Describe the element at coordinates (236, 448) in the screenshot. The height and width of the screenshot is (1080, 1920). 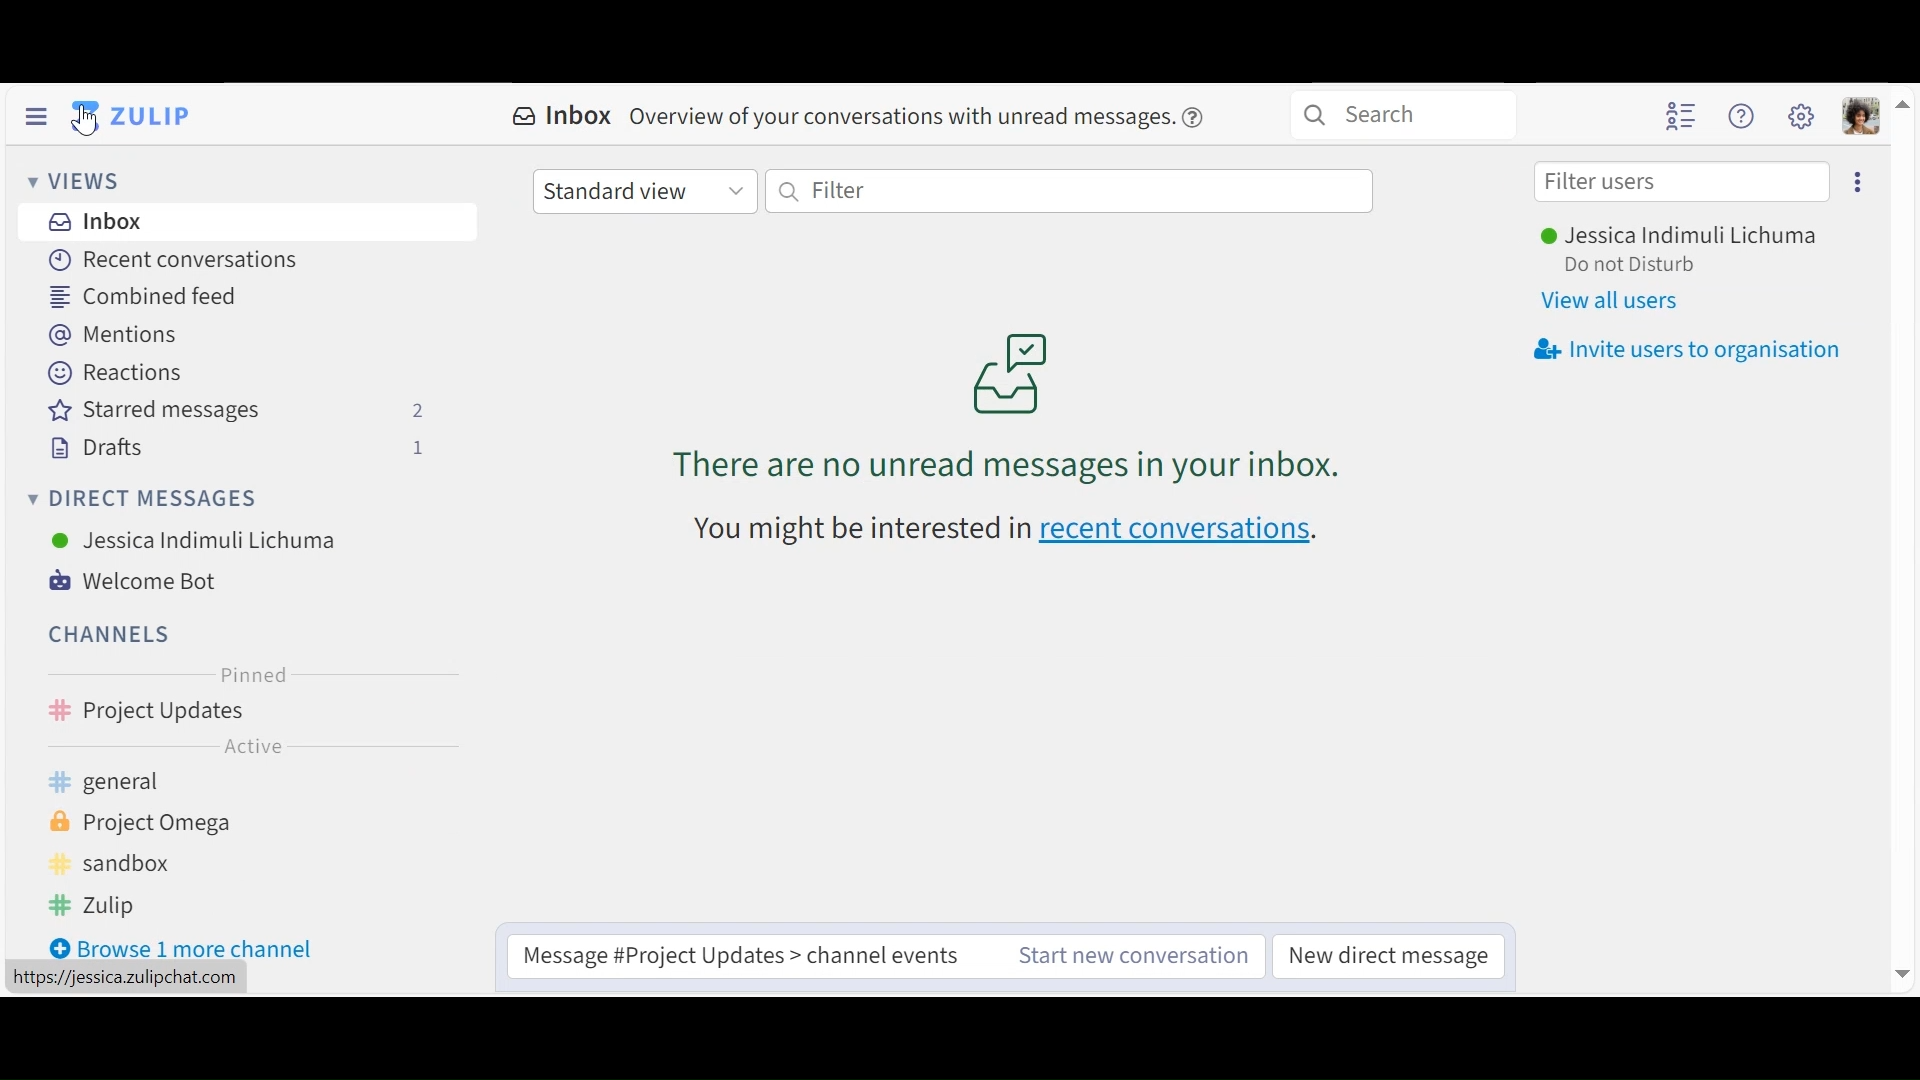
I see `Drafts` at that location.